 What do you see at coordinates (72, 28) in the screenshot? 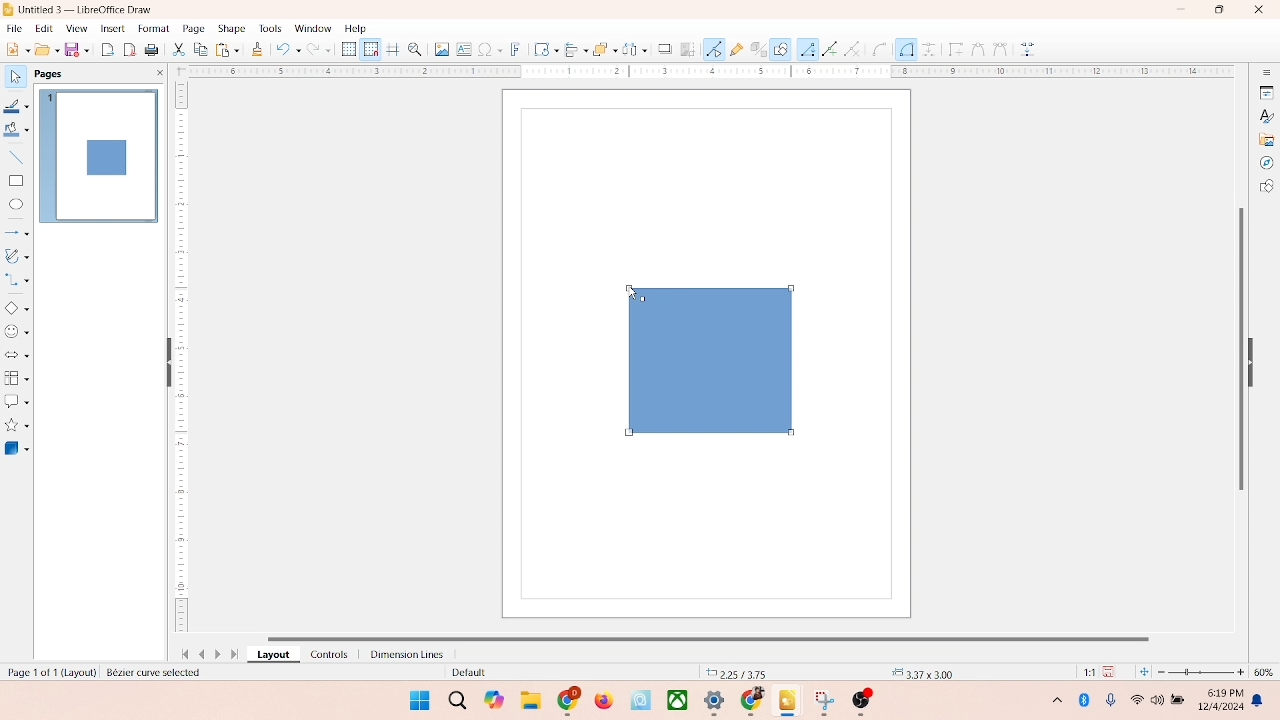
I see `view` at bounding box center [72, 28].